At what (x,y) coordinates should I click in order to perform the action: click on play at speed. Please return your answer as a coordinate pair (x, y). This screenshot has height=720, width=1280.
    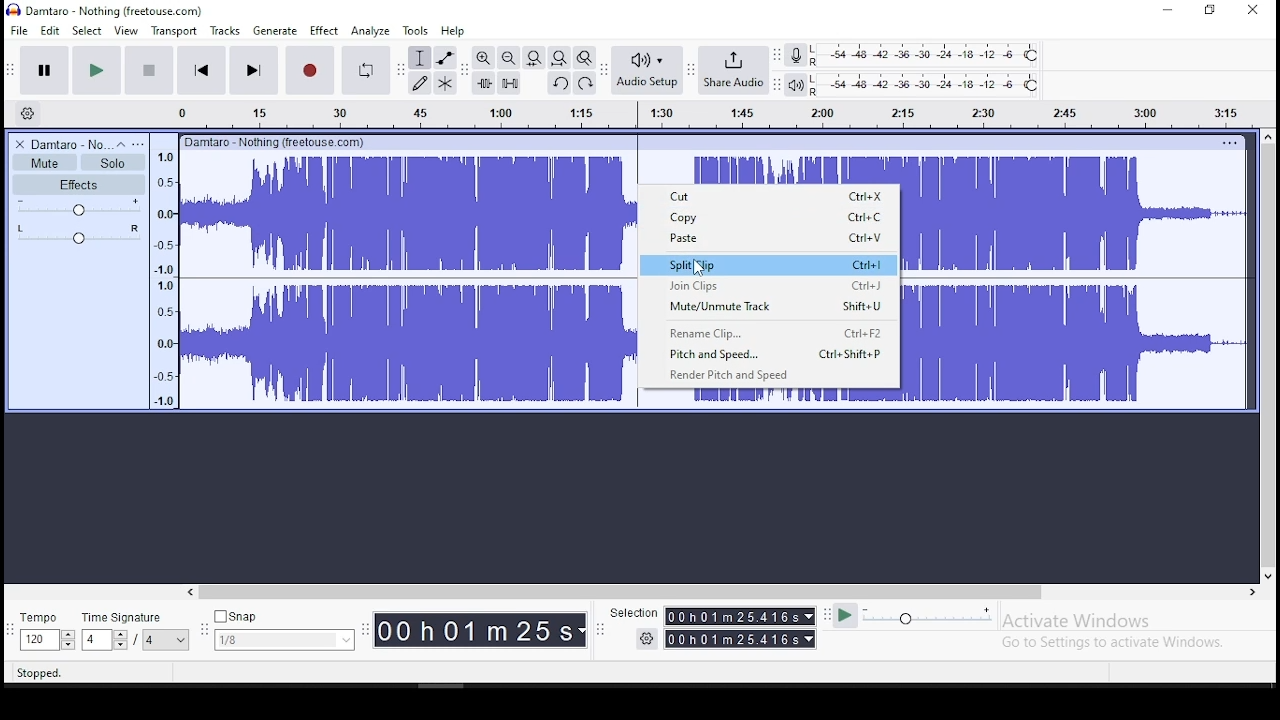
    Looking at the image, I should click on (847, 616).